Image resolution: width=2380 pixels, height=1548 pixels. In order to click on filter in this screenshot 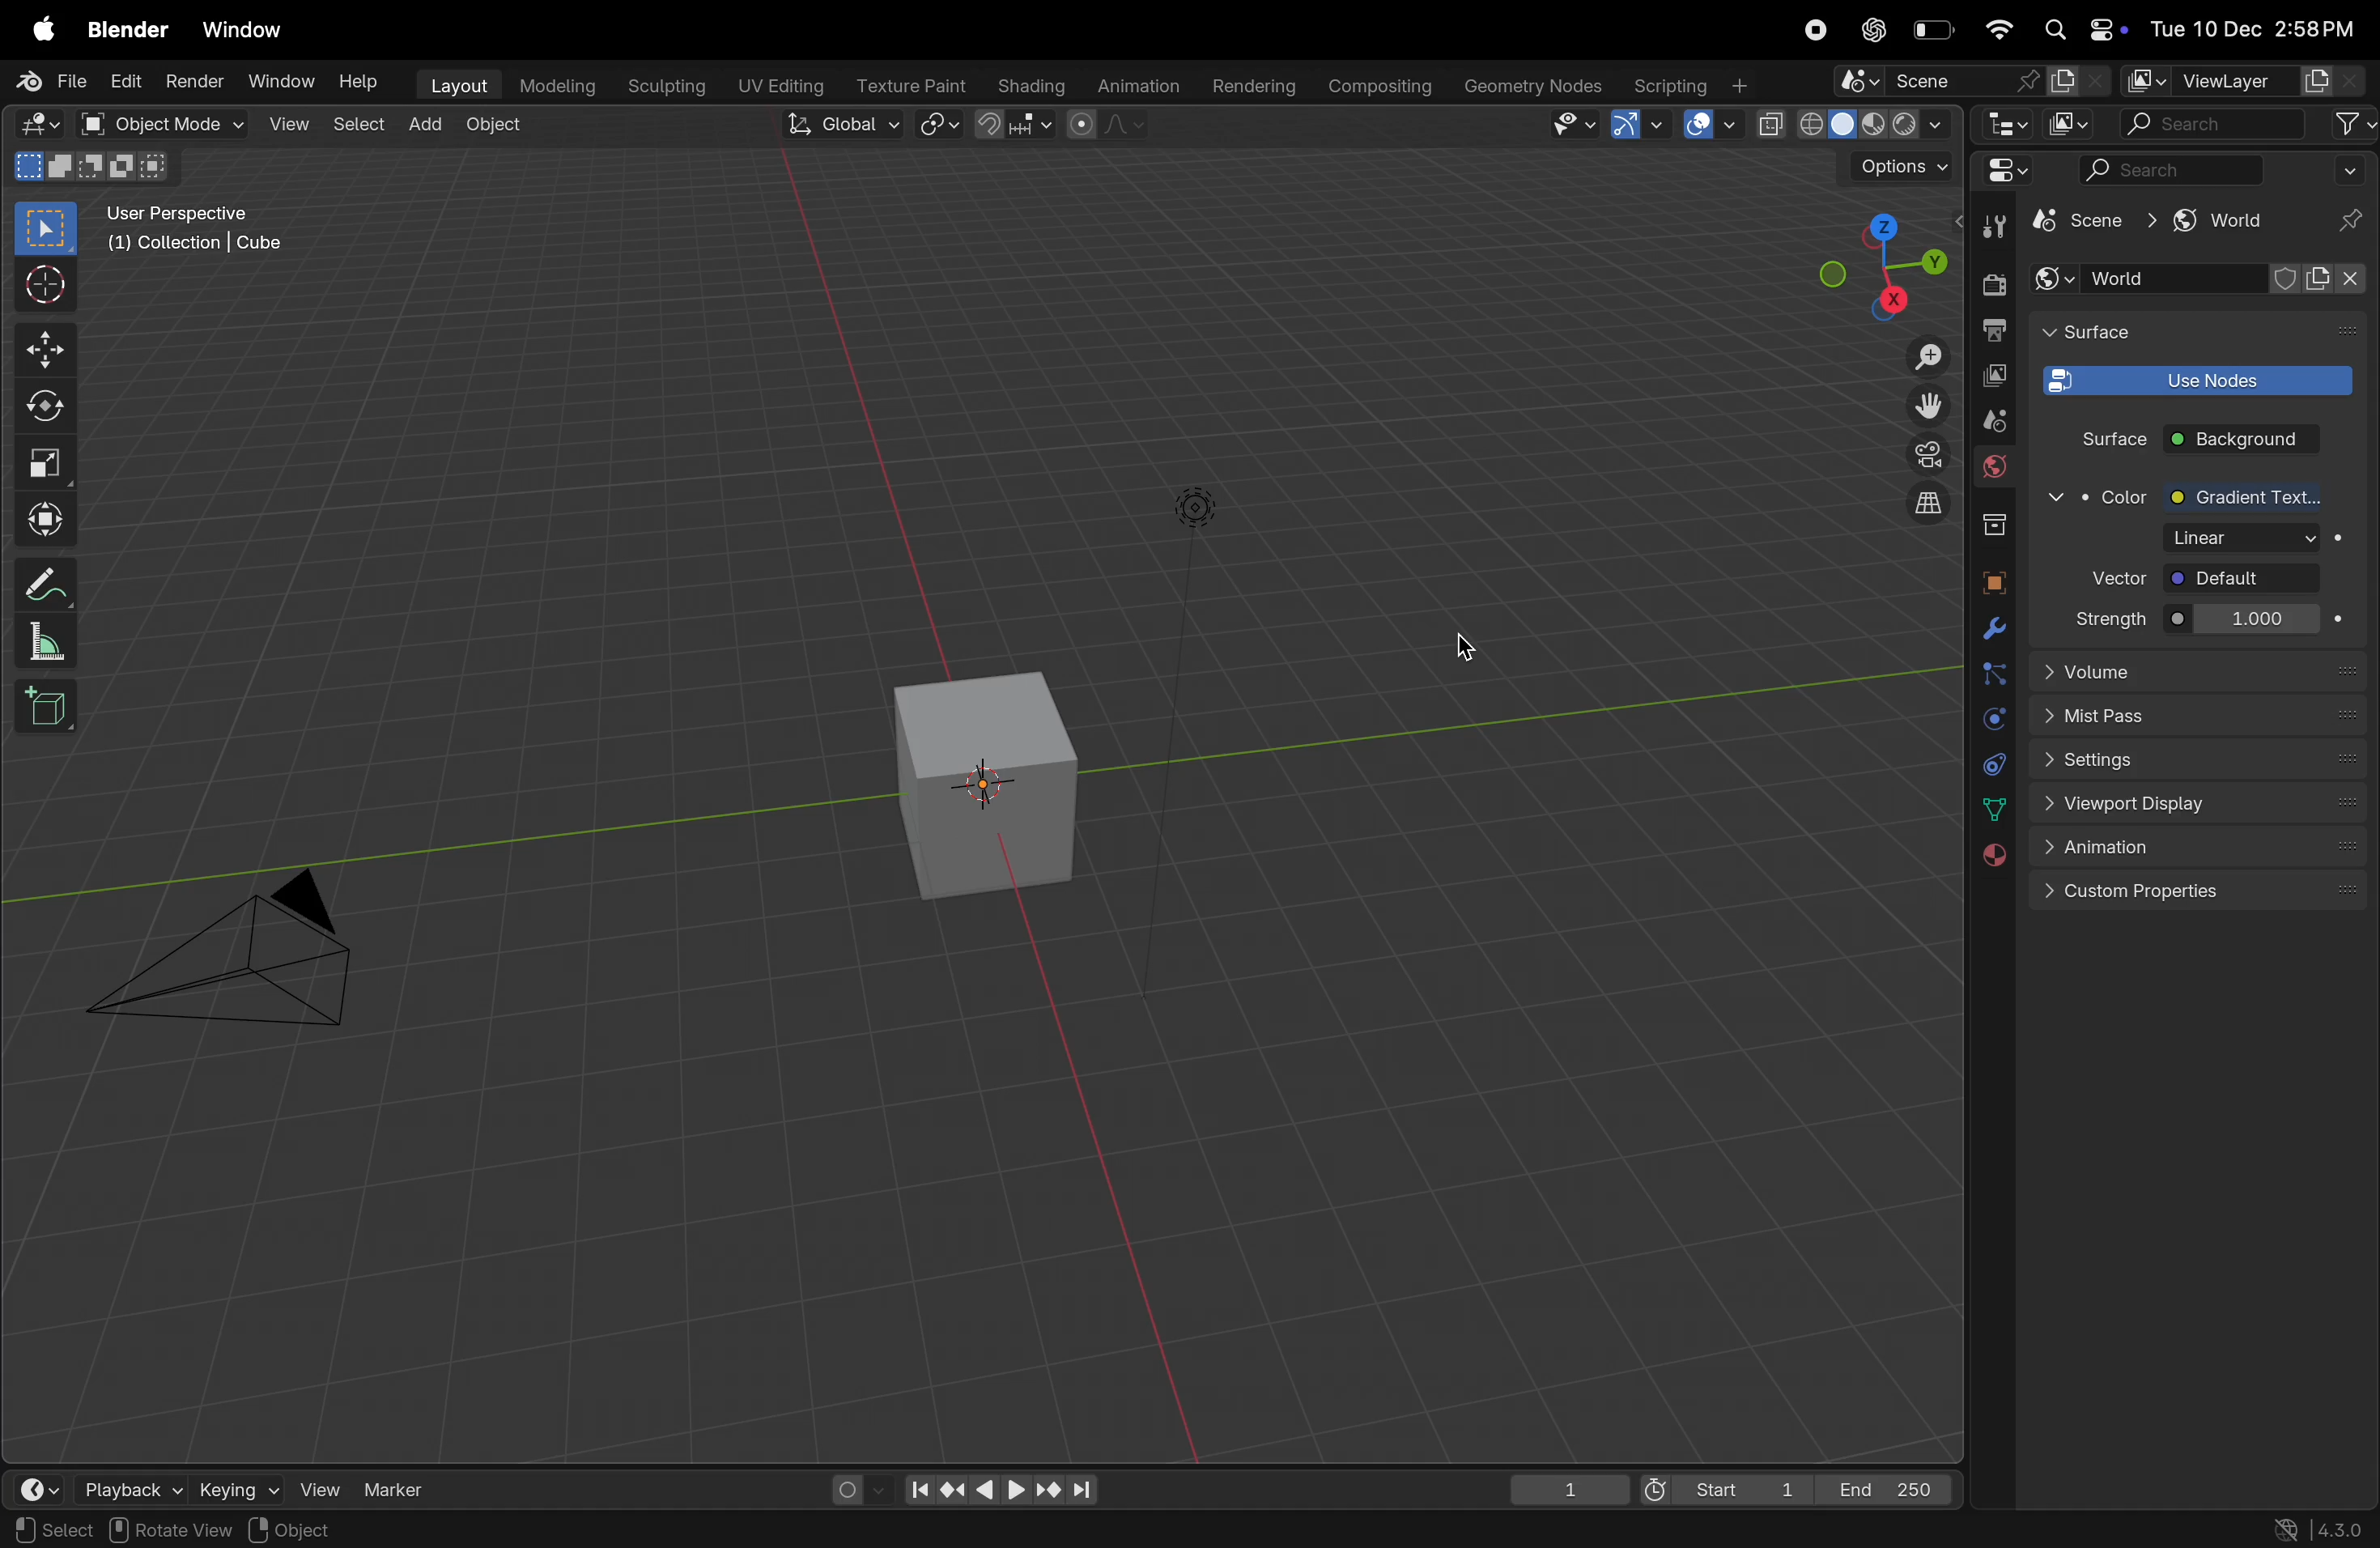, I will do `click(2349, 125)`.